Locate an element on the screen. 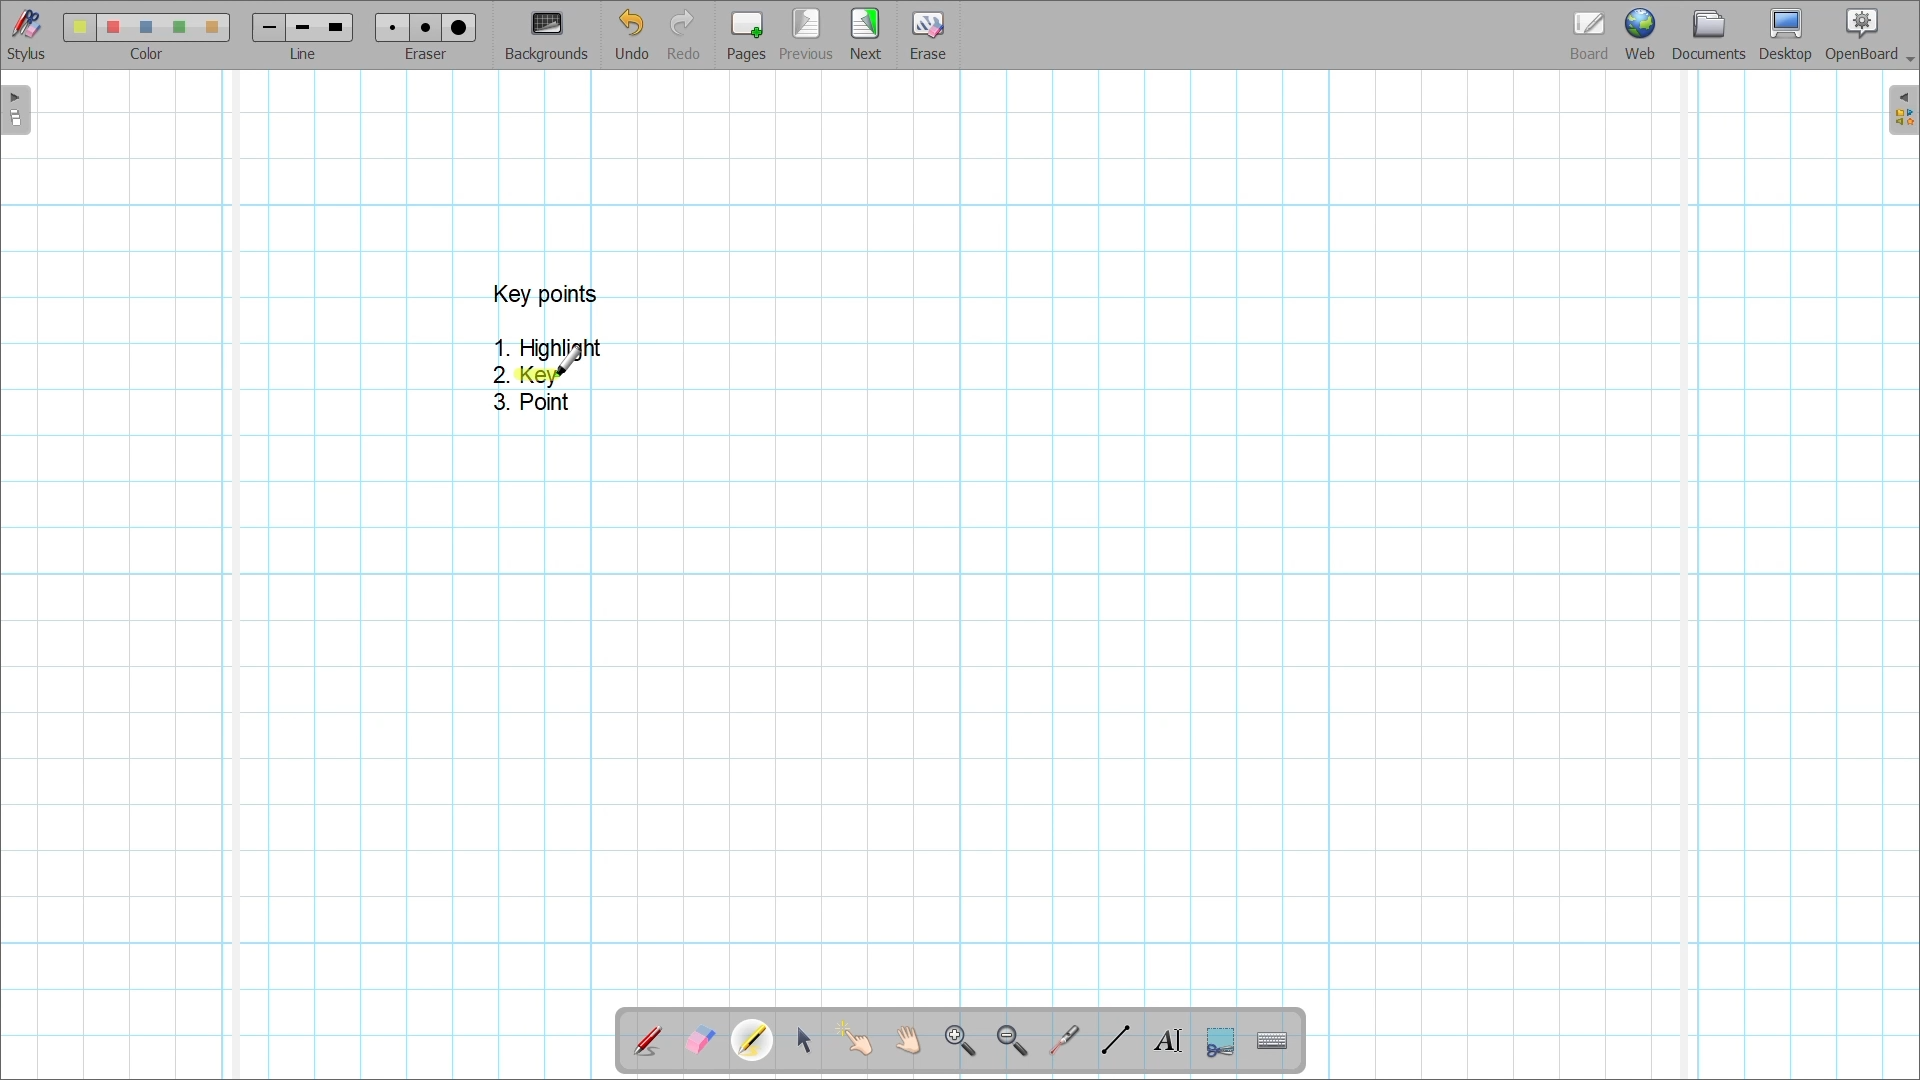  Erase annotation is located at coordinates (701, 1041).